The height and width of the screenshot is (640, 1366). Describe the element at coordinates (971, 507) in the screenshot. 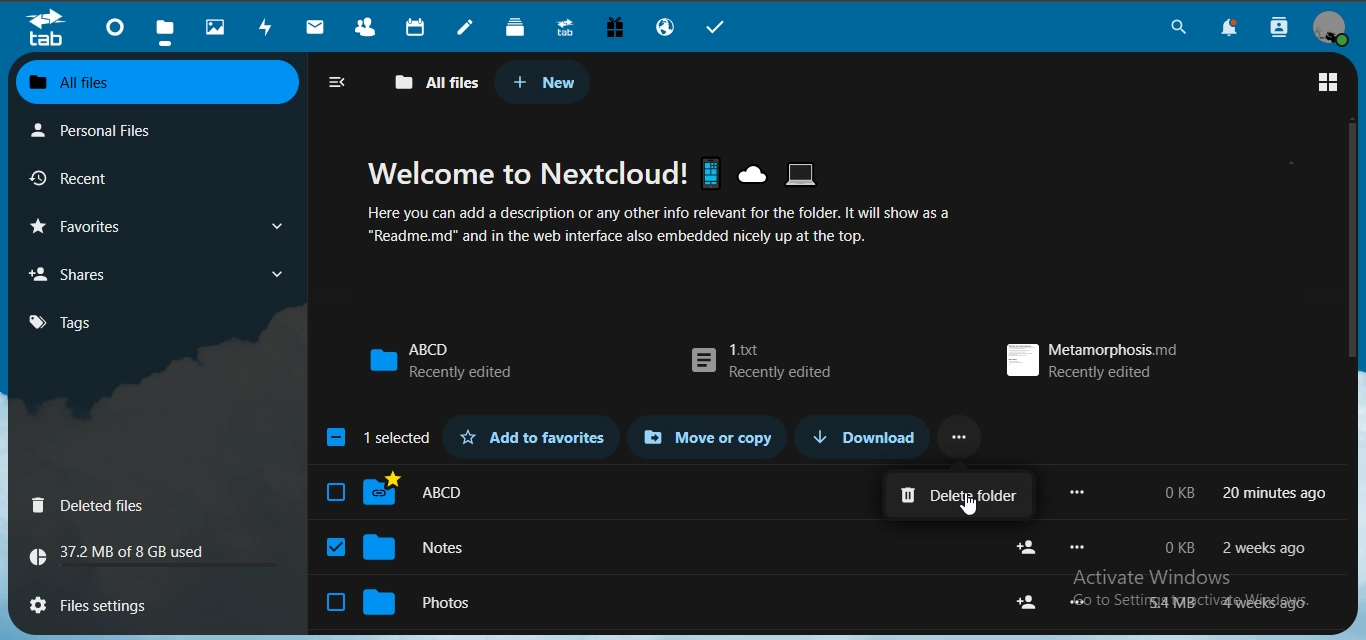

I see `cursor` at that location.